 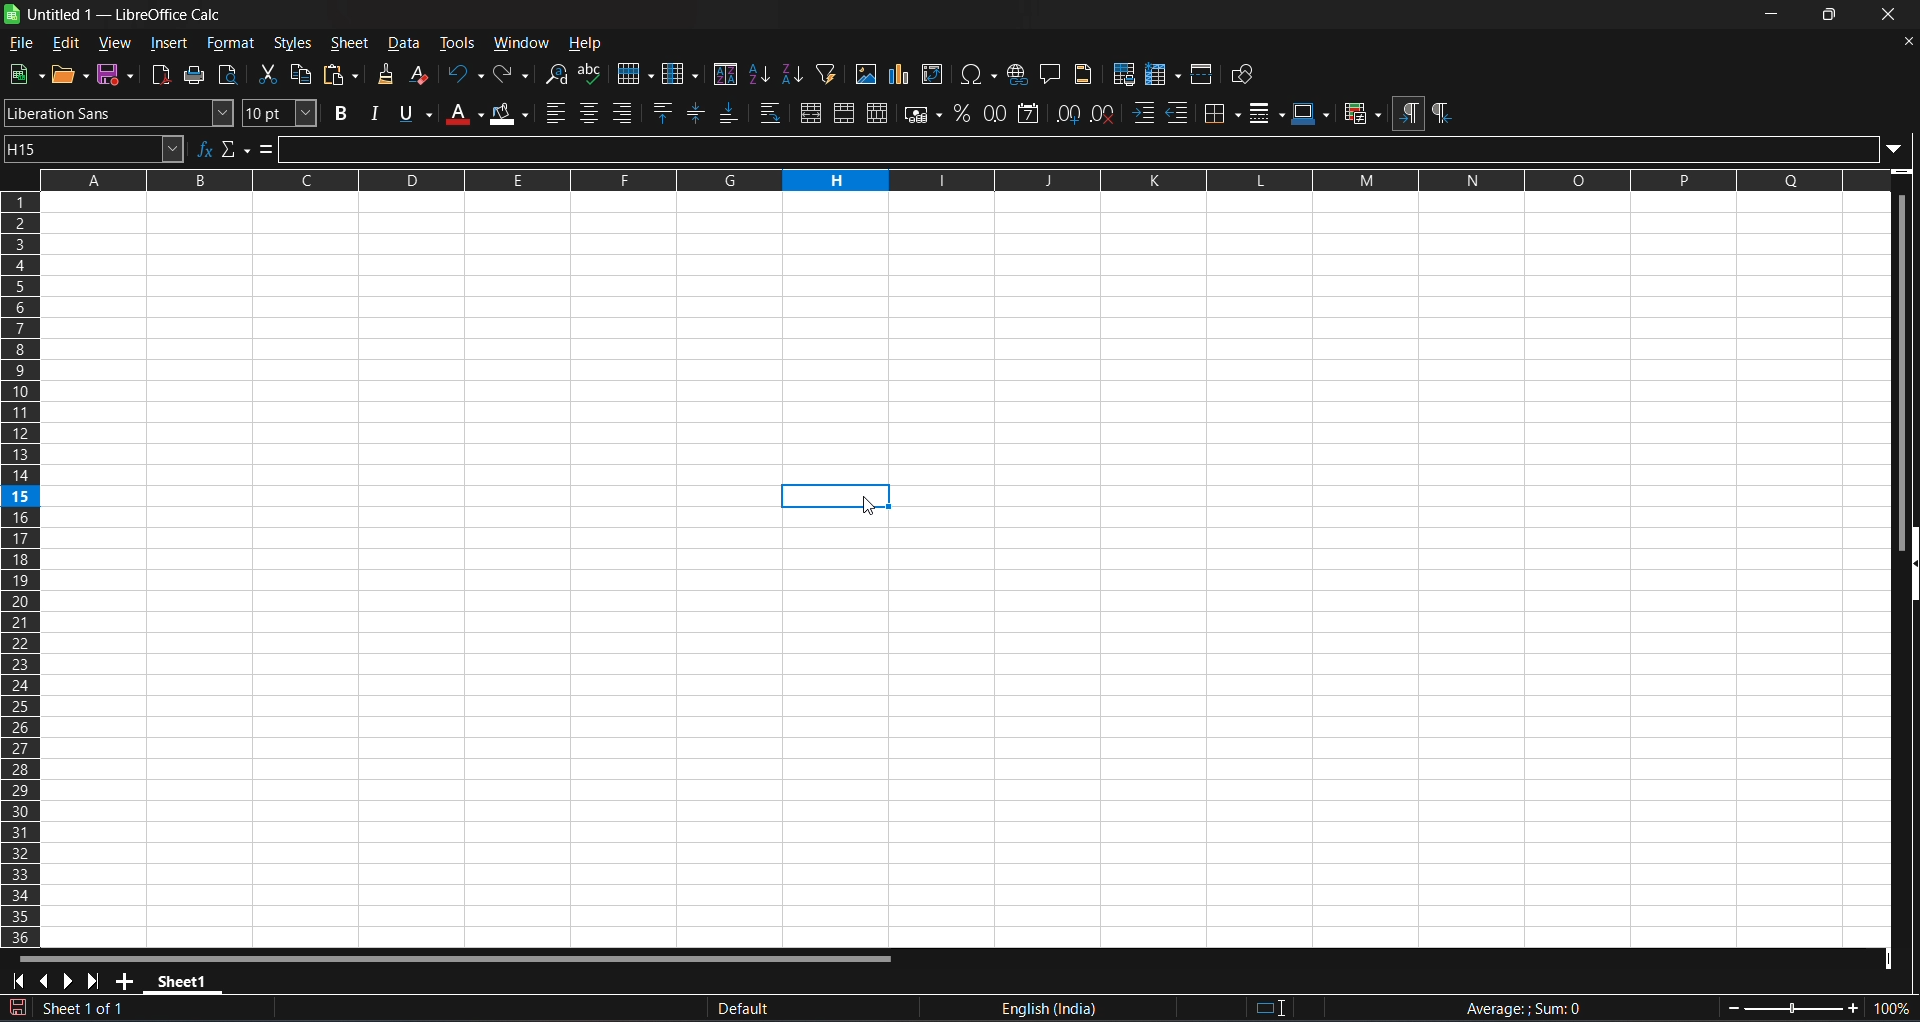 What do you see at coordinates (1778, 16) in the screenshot?
I see `minimize` at bounding box center [1778, 16].